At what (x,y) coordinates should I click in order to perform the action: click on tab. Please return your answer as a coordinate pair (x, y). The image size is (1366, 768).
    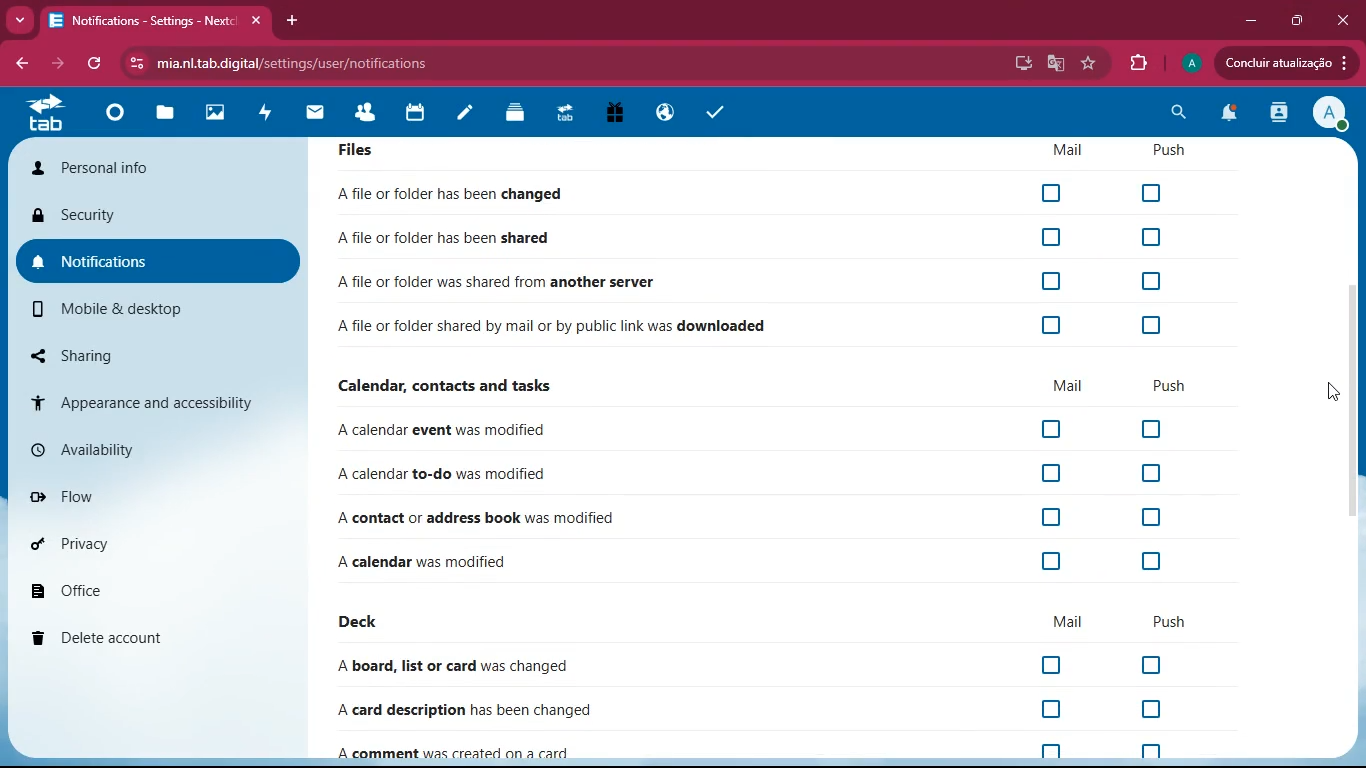
    Looking at the image, I should click on (47, 116).